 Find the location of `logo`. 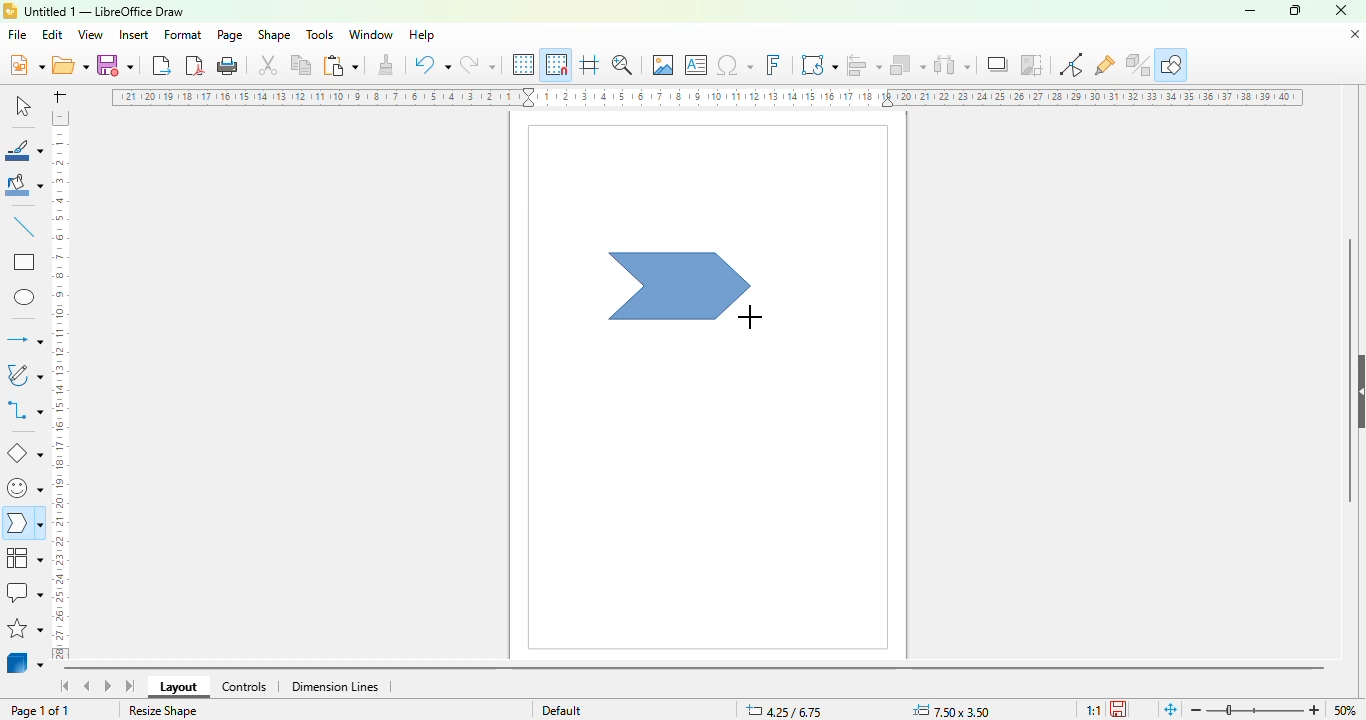

logo is located at coordinates (10, 11).